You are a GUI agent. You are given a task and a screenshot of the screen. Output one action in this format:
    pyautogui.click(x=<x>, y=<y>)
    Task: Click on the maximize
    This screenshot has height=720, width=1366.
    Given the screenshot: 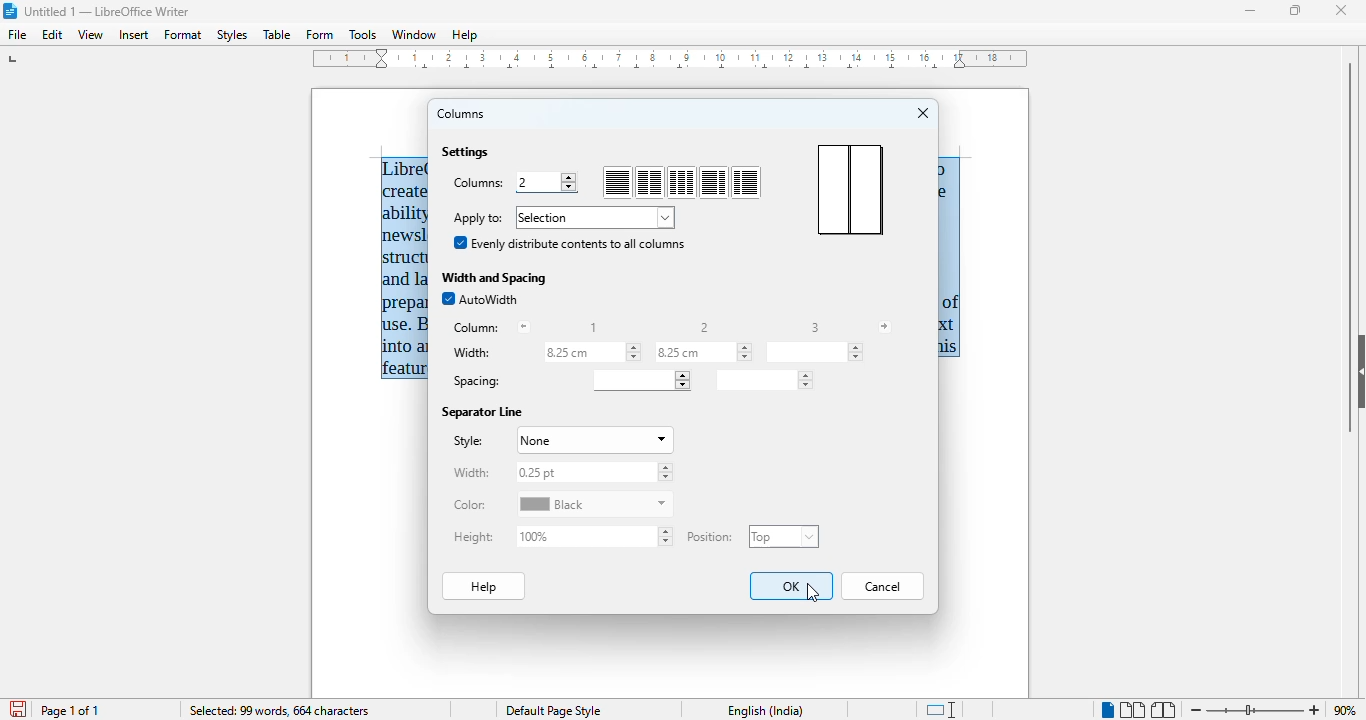 What is the action you would take?
    pyautogui.click(x=1297, y=10)
    